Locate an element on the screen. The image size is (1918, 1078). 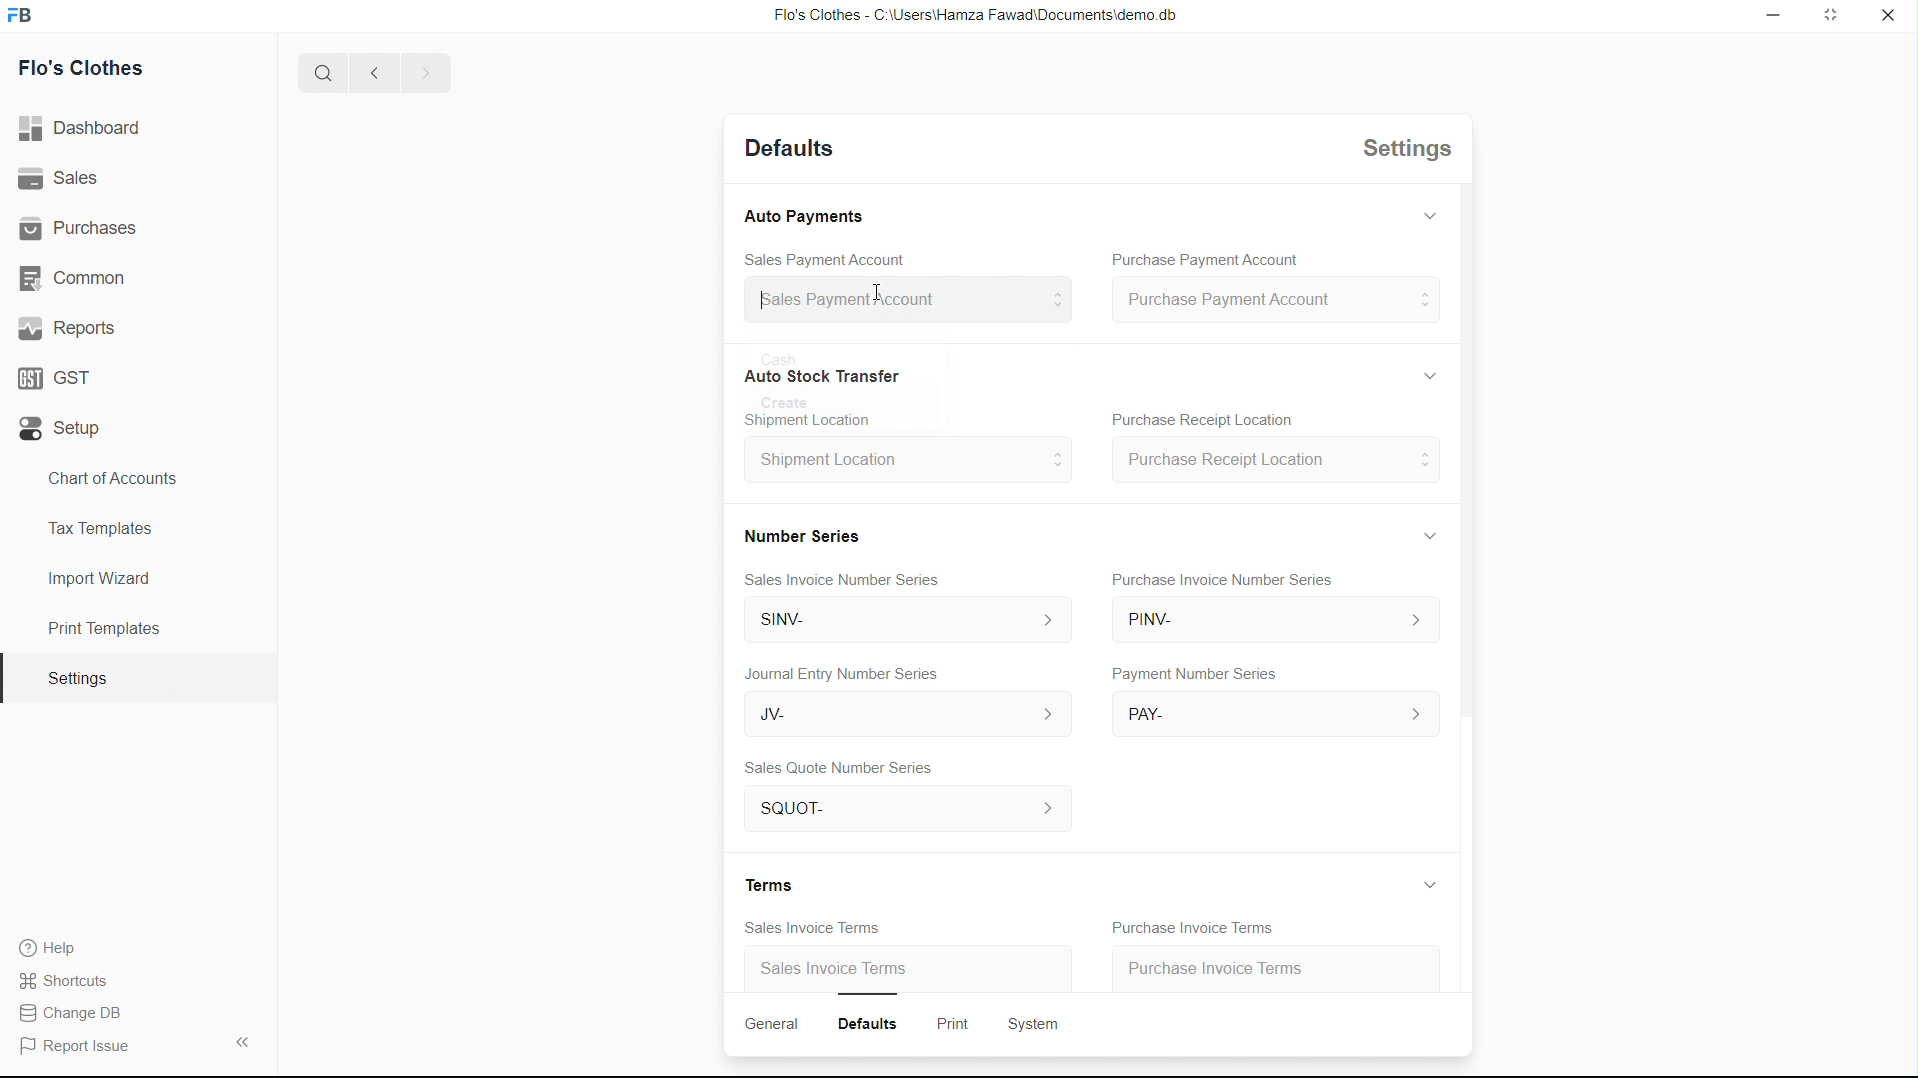
SQuOT- > is located at coordinates (904, 810).